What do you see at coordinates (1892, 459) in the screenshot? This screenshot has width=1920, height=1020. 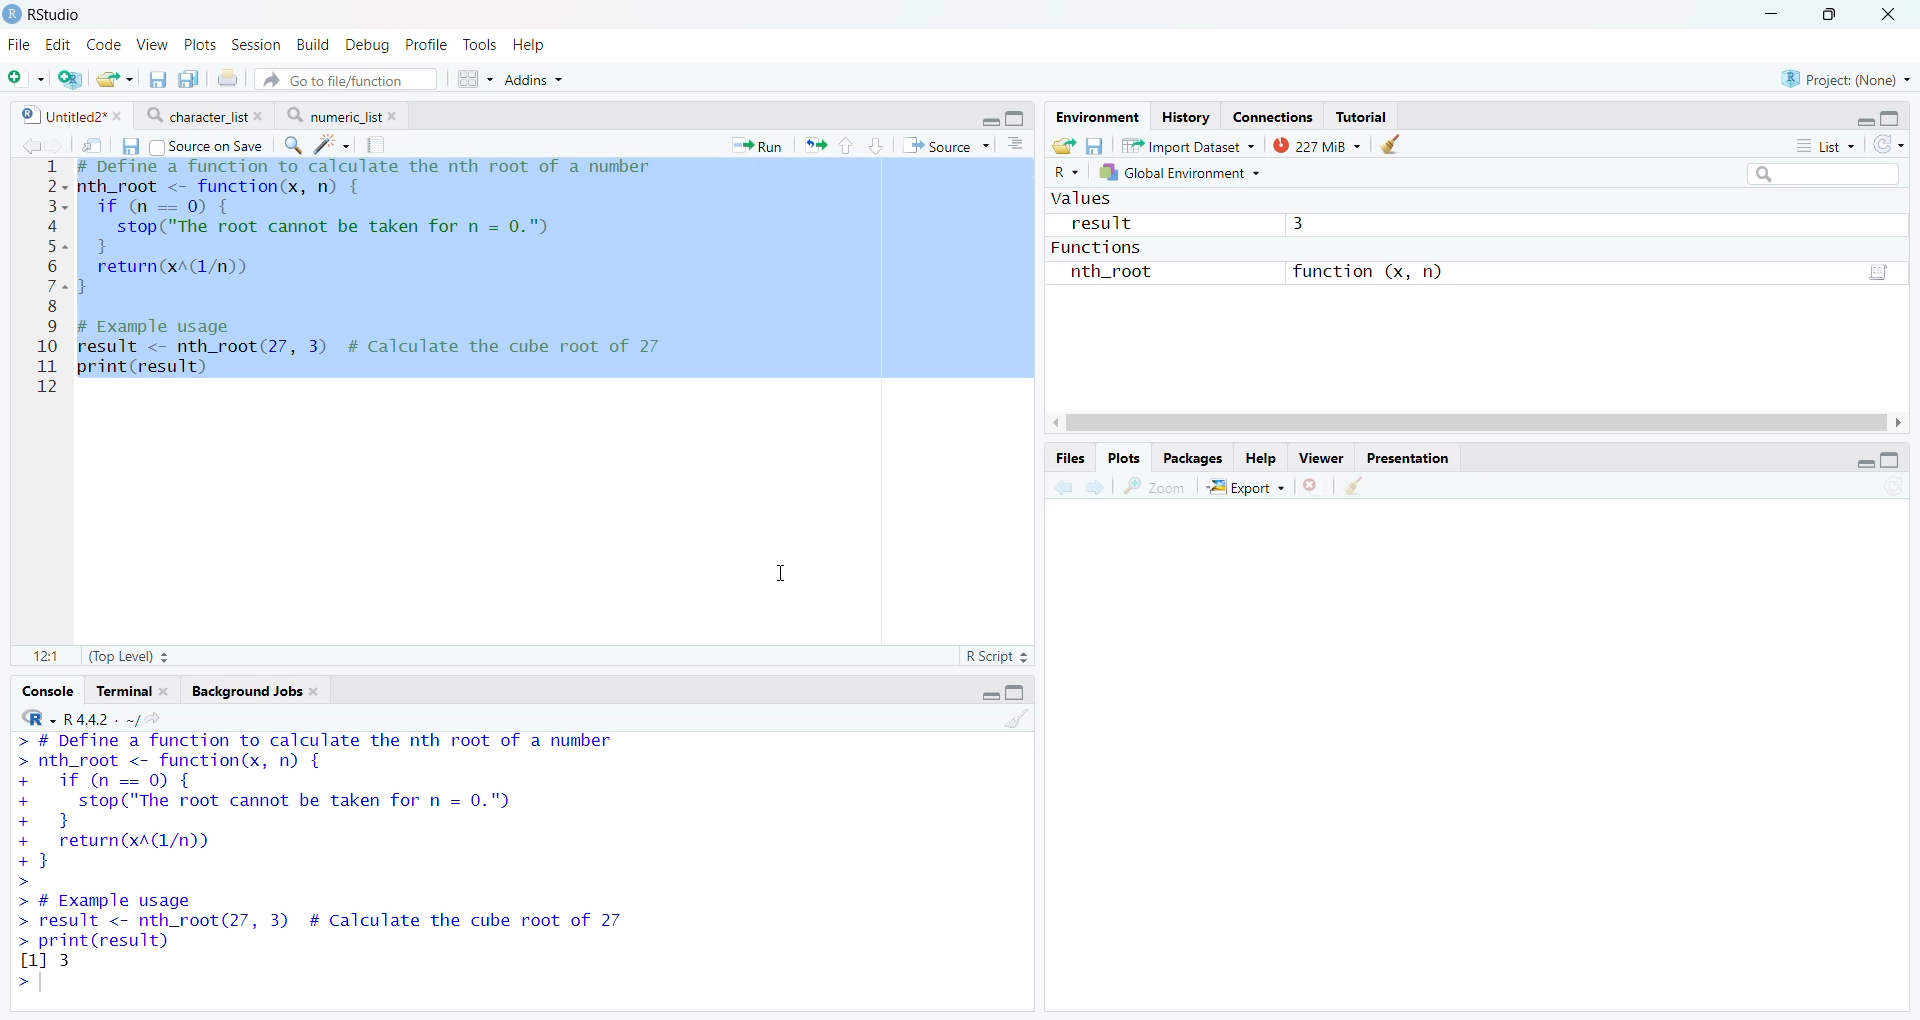 I see `Full height` at bounding box center [1892, 459].